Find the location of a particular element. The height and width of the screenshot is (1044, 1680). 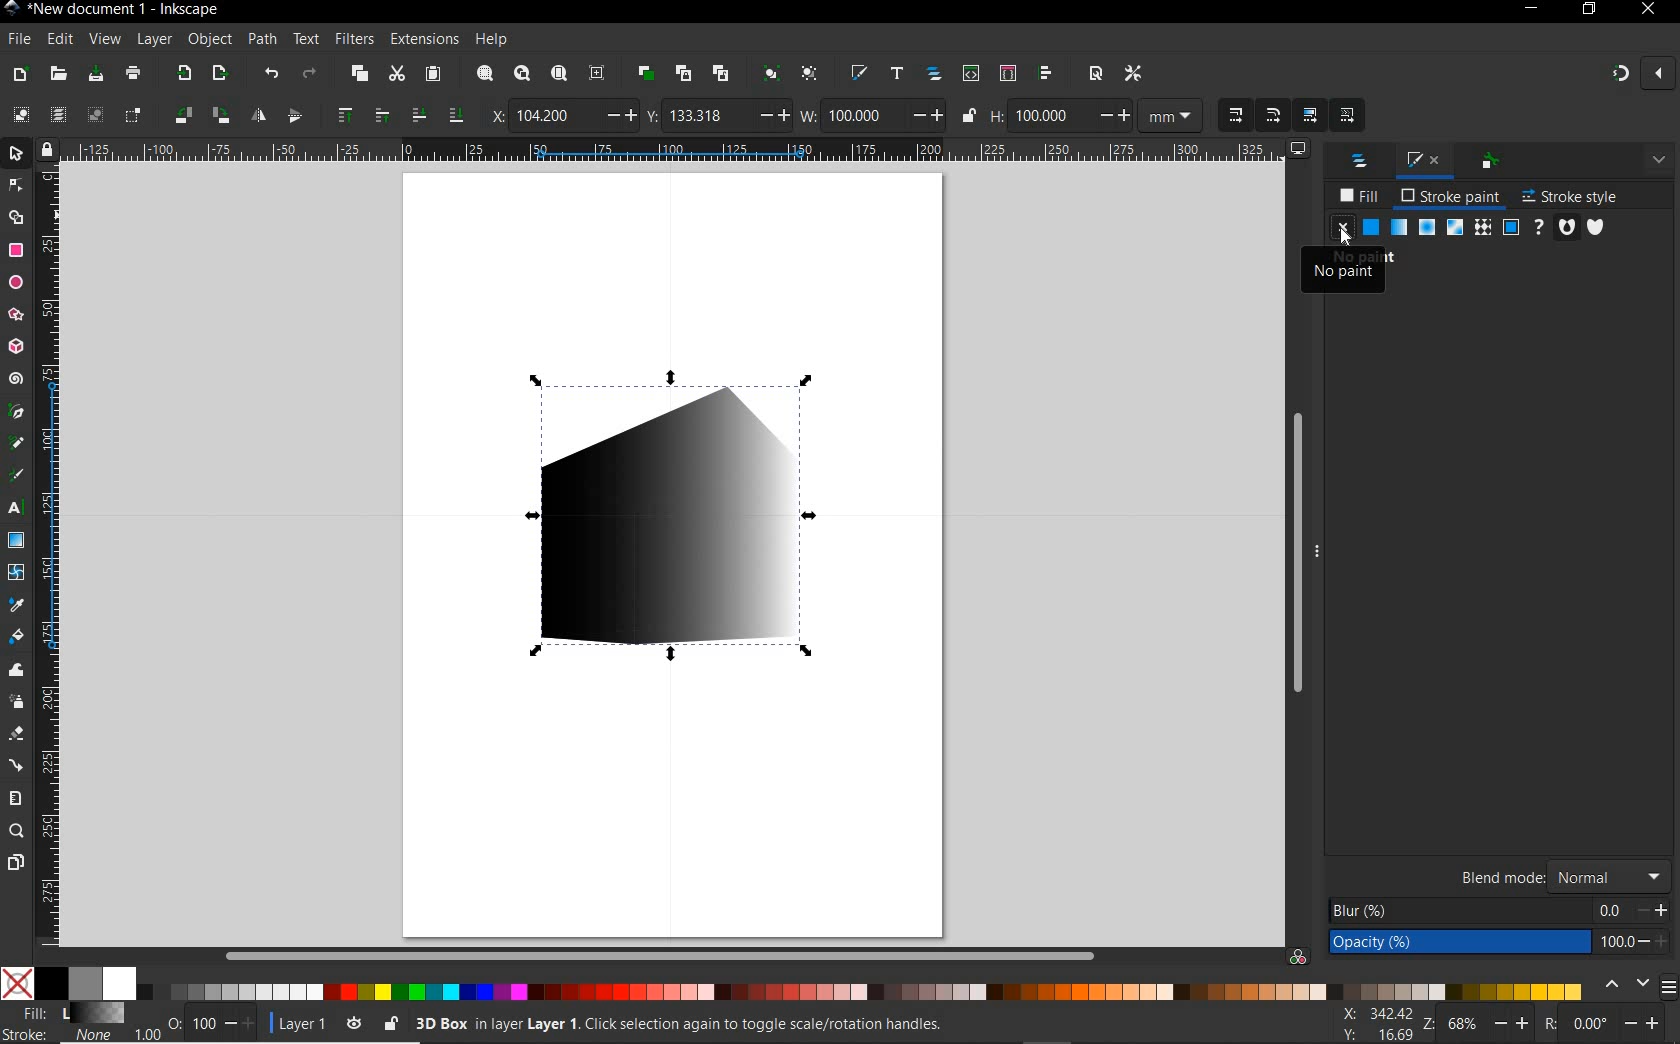

ROTATION is located at coordinates (1548, 1023).